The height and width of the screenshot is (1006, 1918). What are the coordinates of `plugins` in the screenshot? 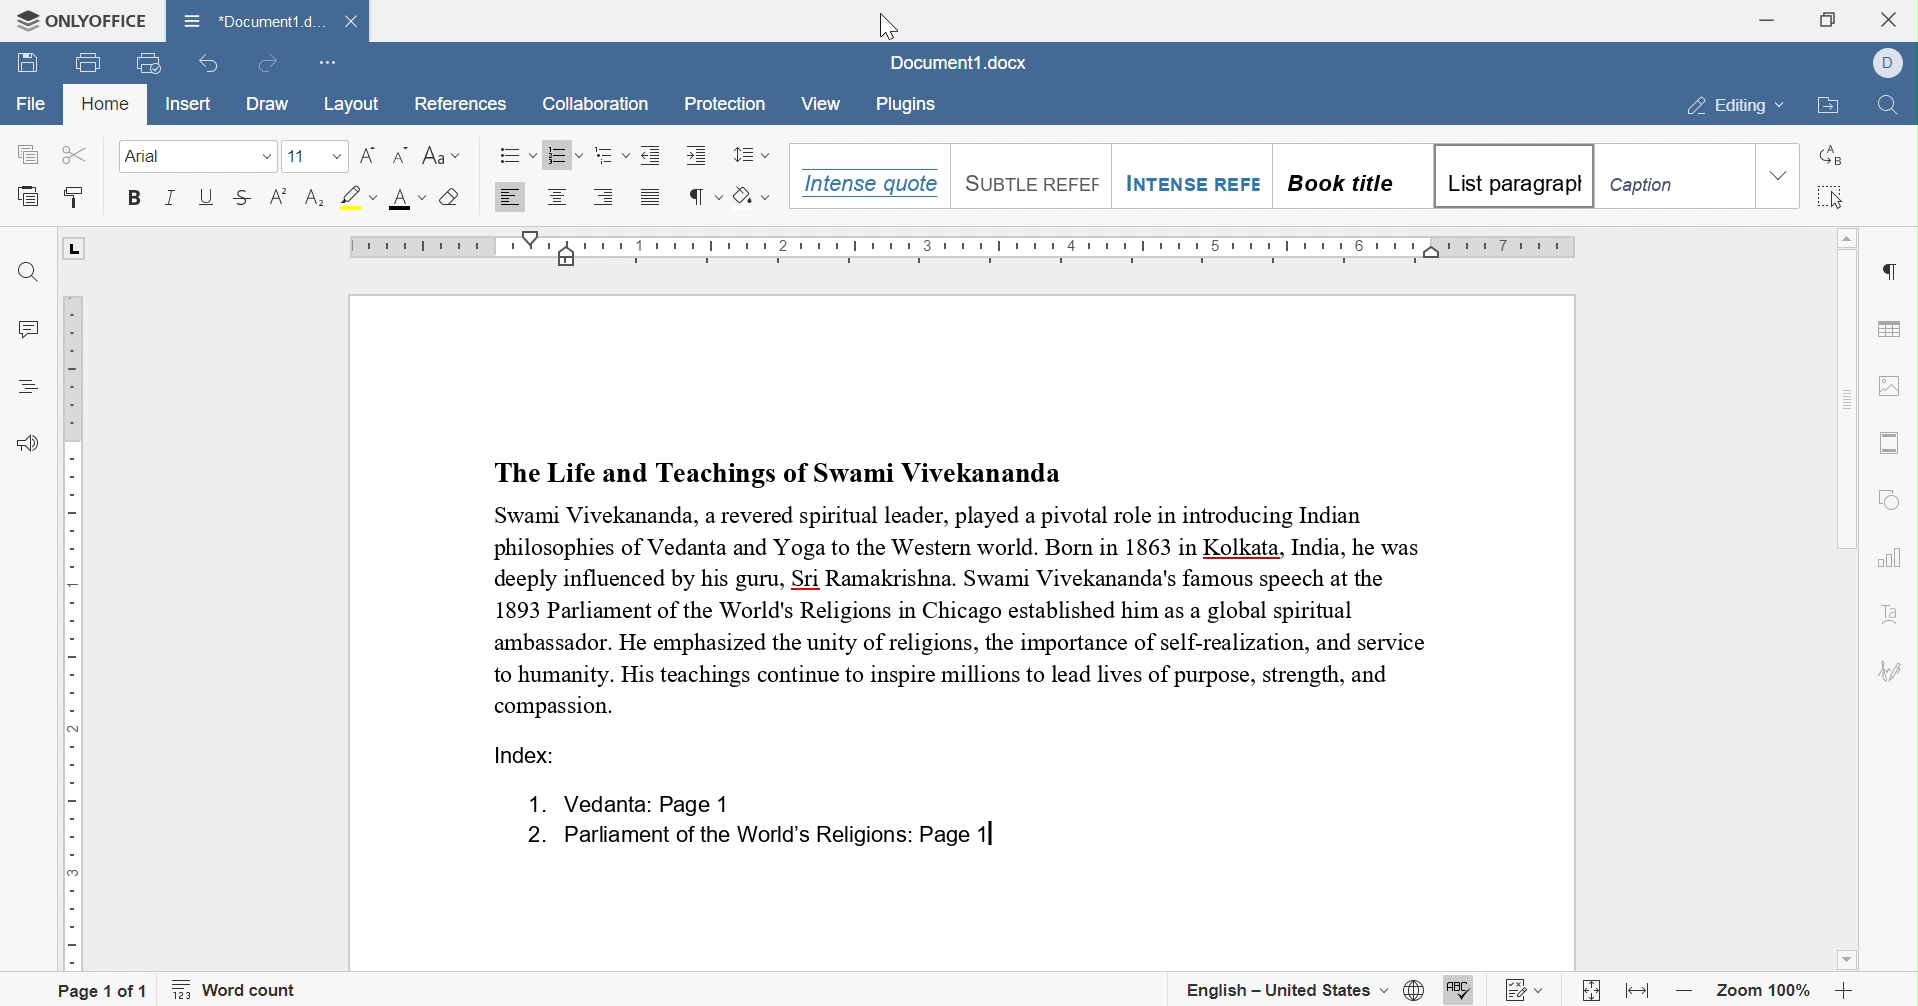 It's located at (905, 105).